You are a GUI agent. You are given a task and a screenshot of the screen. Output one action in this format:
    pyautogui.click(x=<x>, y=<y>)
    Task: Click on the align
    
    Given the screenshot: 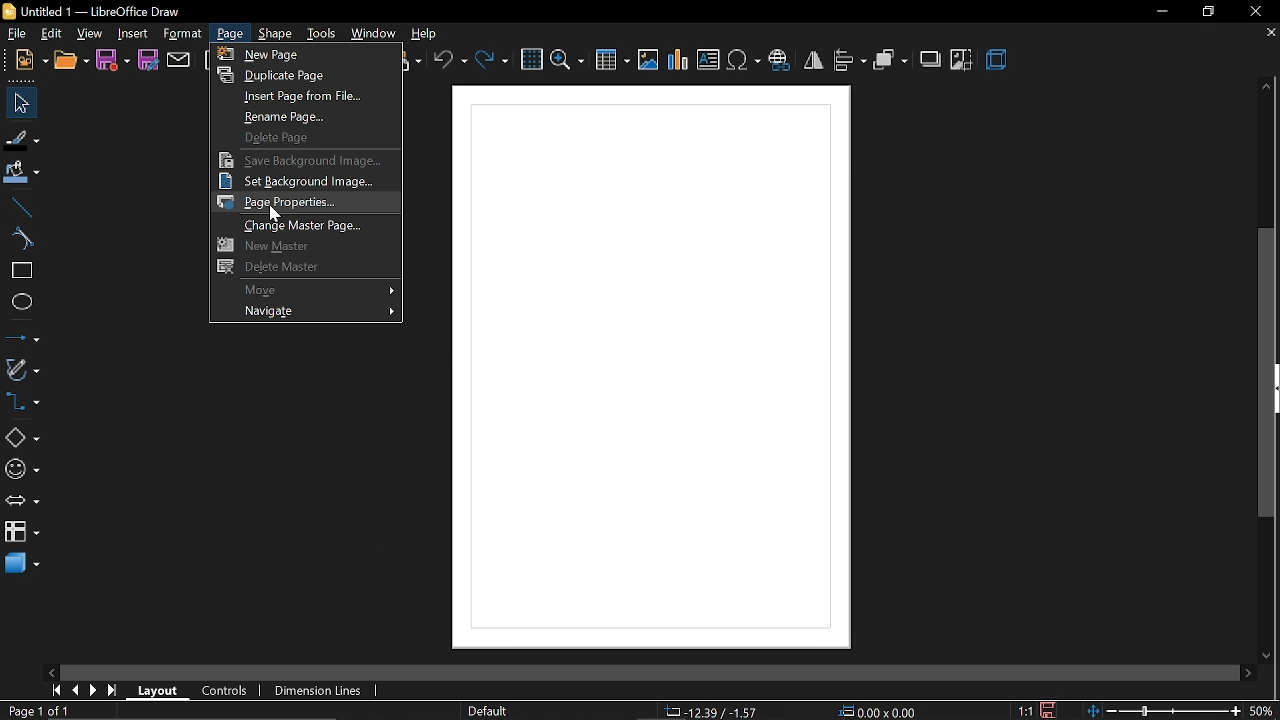 What is the action you would take?
    pyautogui.click(x=850, y=60)
    